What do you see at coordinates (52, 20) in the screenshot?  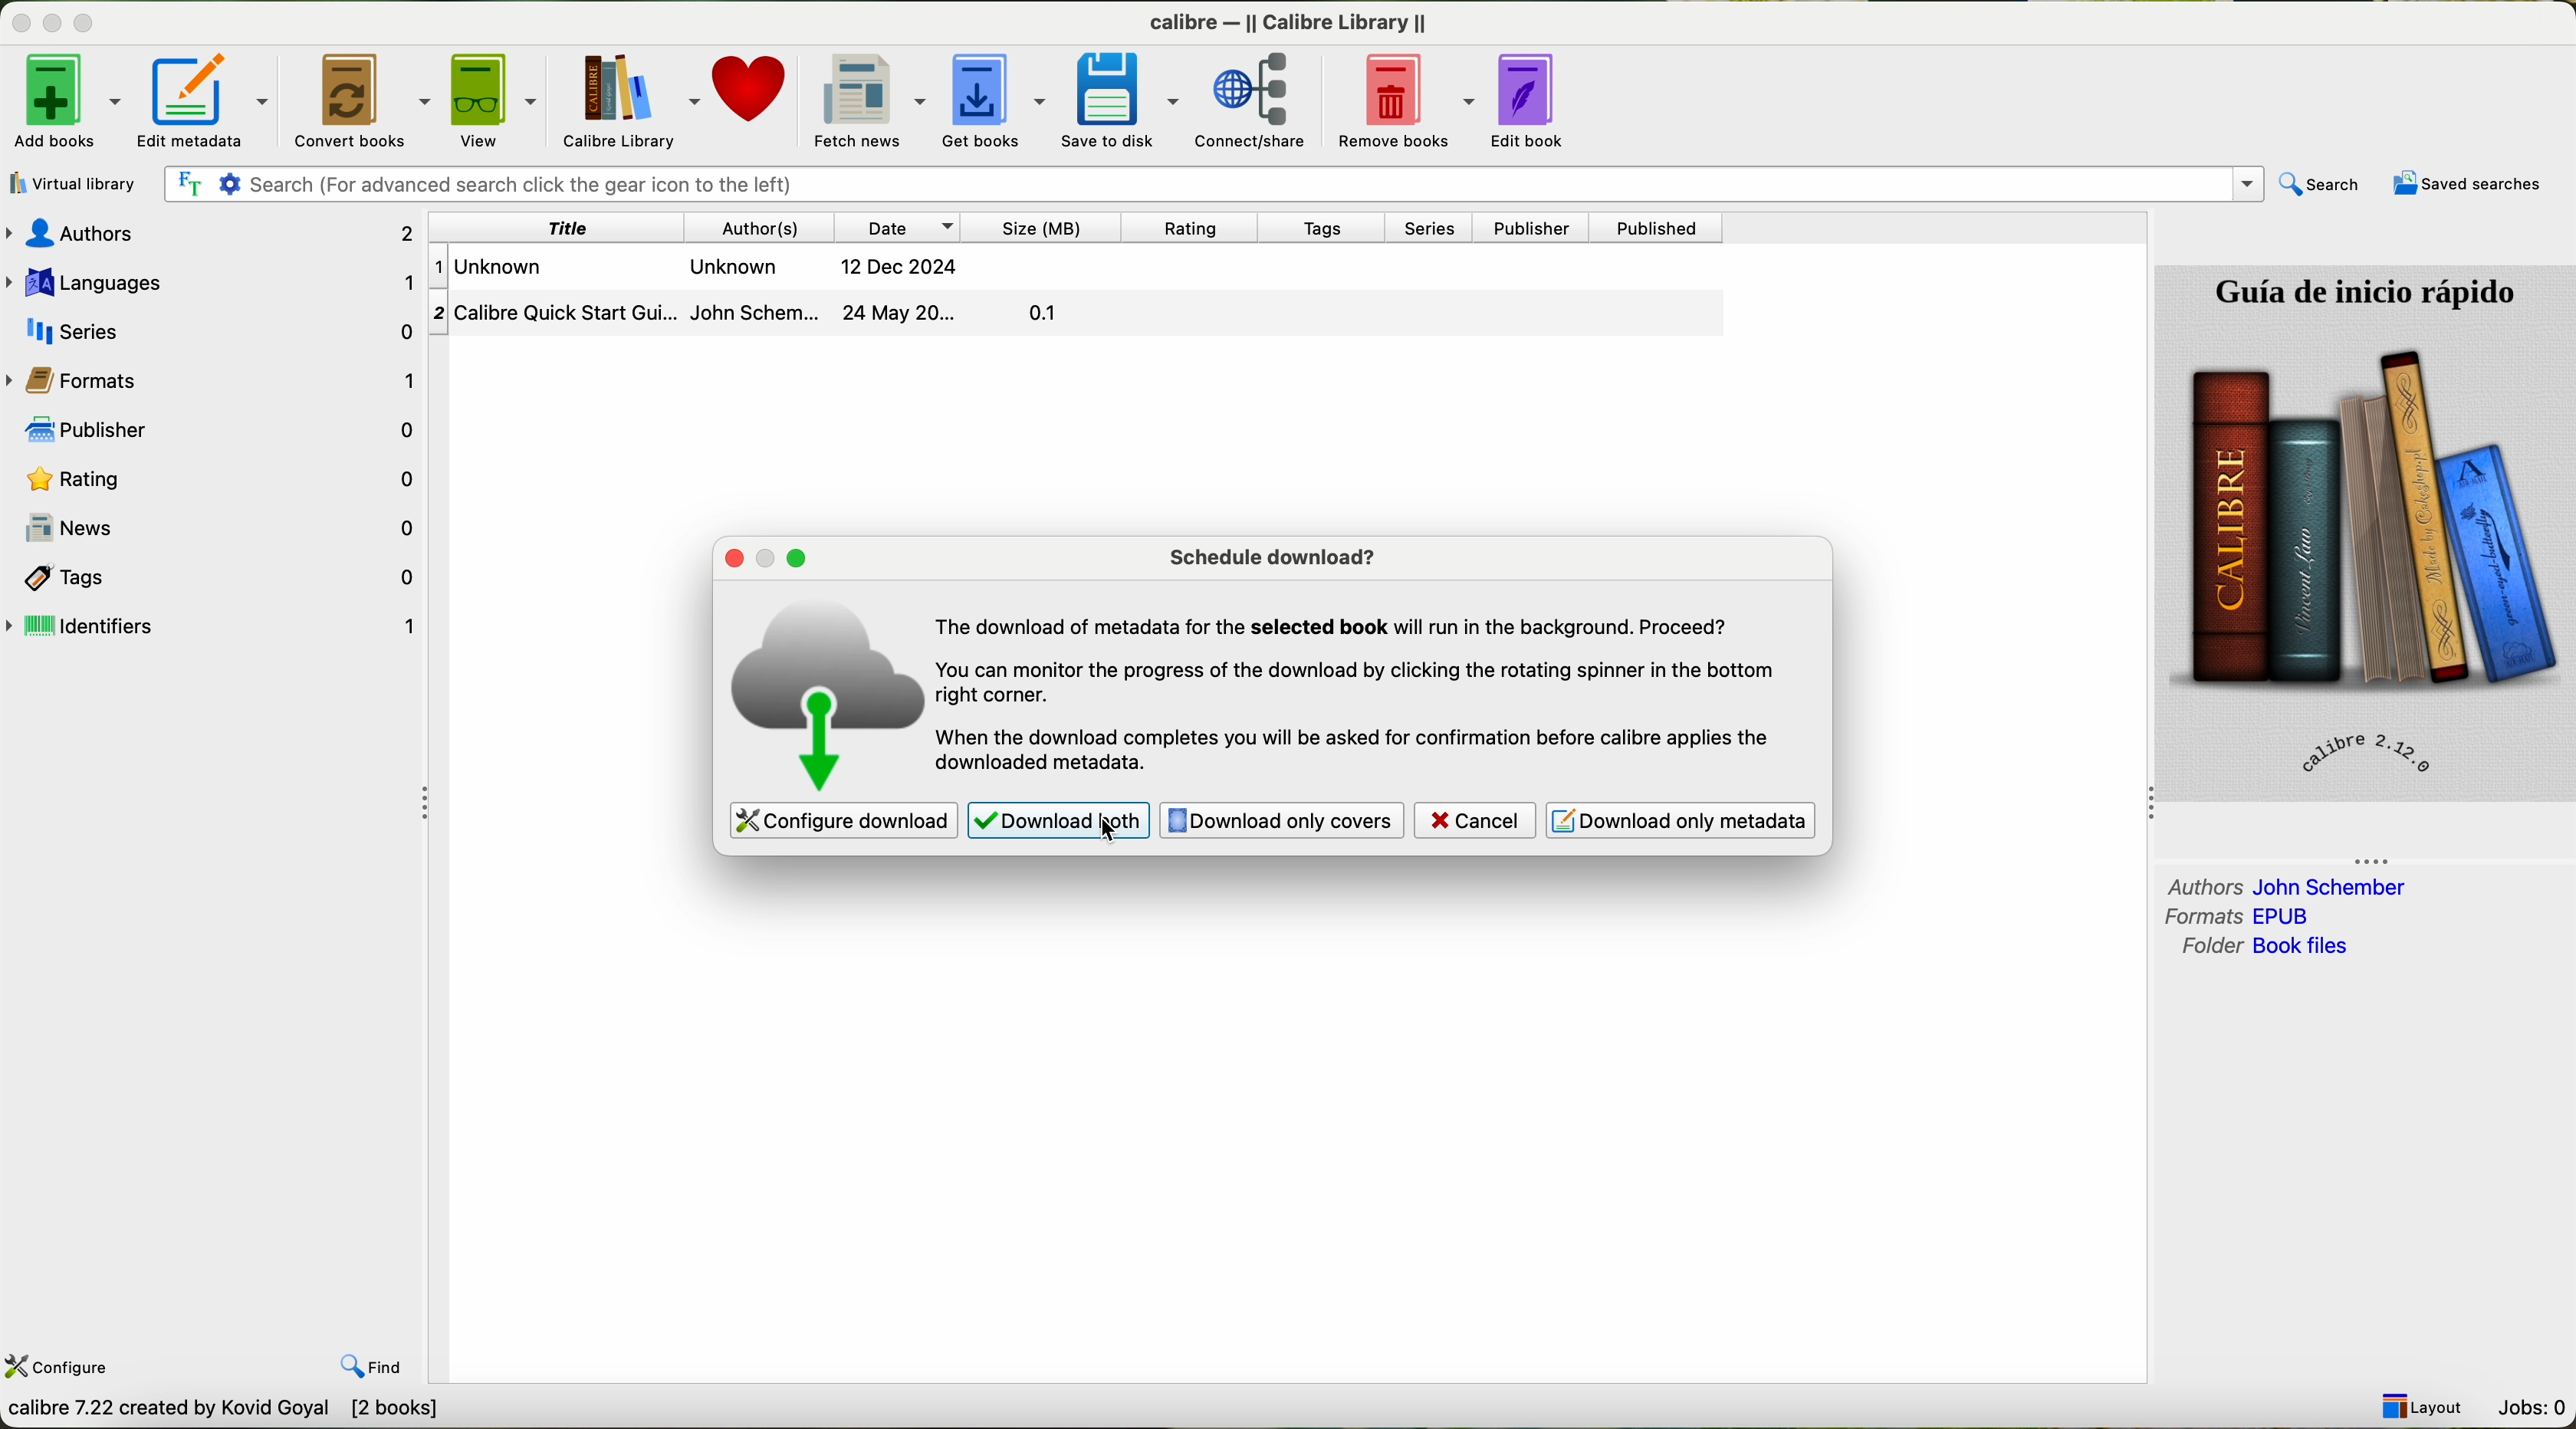 I see `disable buttons` at bounding box center [52, 20].